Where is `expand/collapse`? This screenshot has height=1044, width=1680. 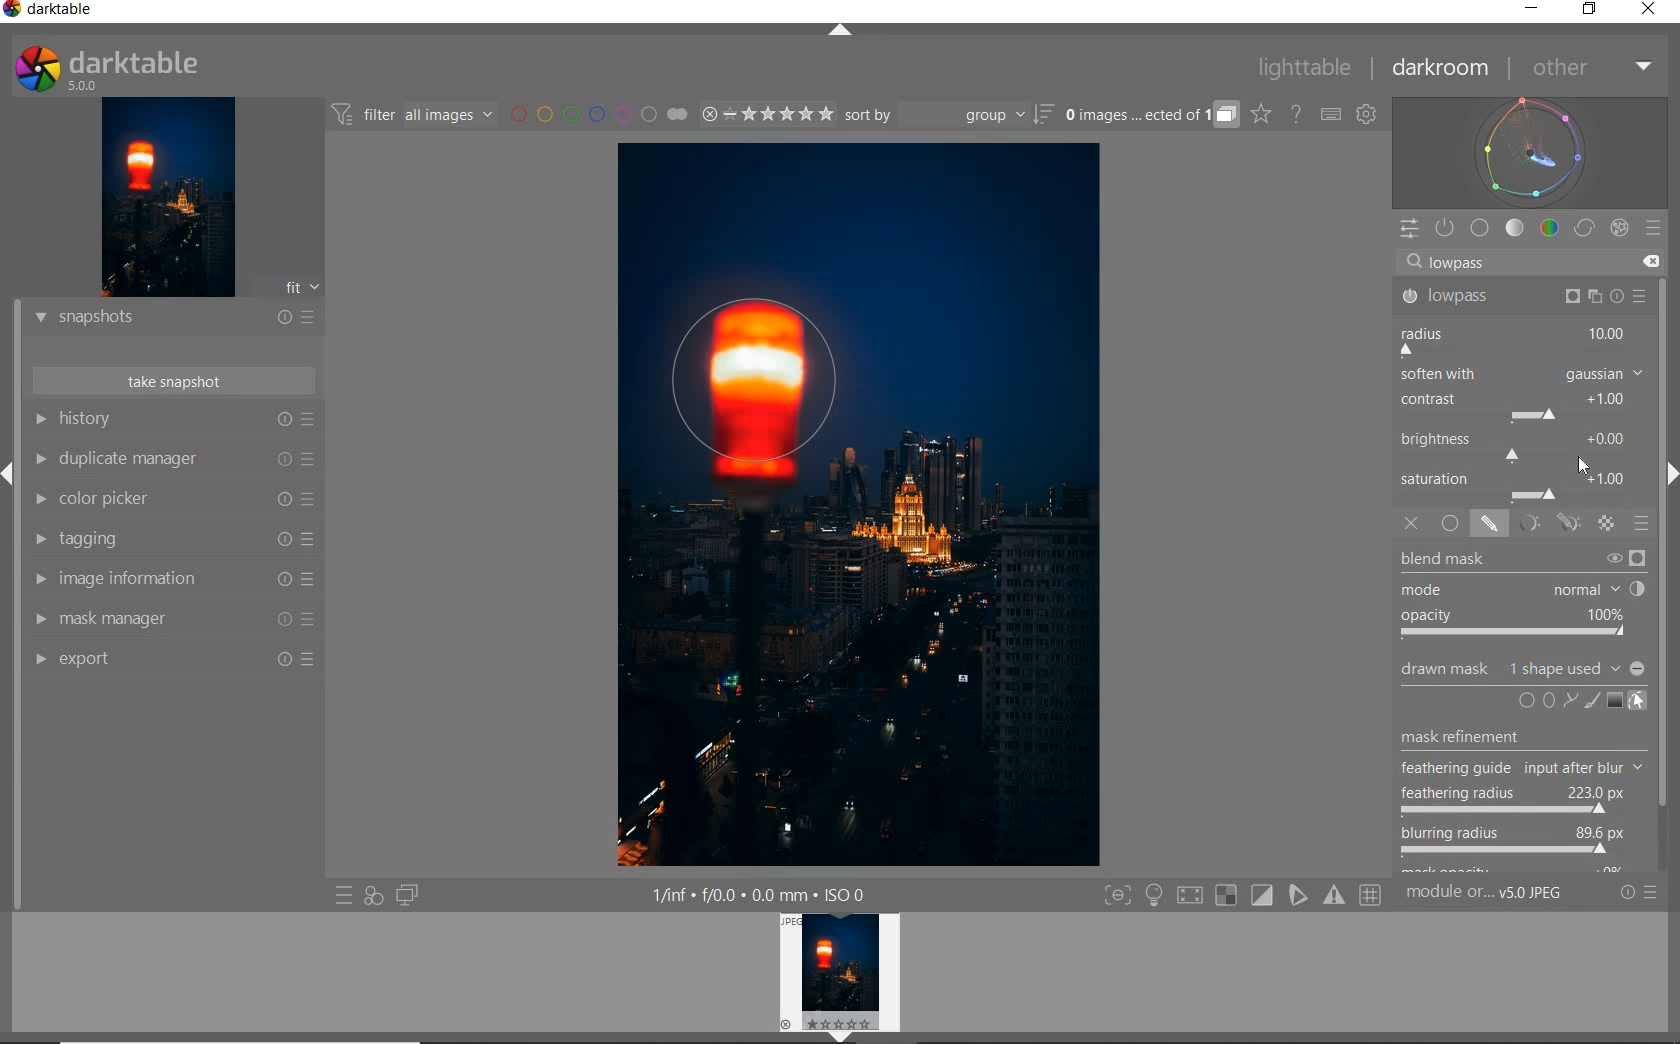
expand/collapse is located at coordinates (1668, 479).